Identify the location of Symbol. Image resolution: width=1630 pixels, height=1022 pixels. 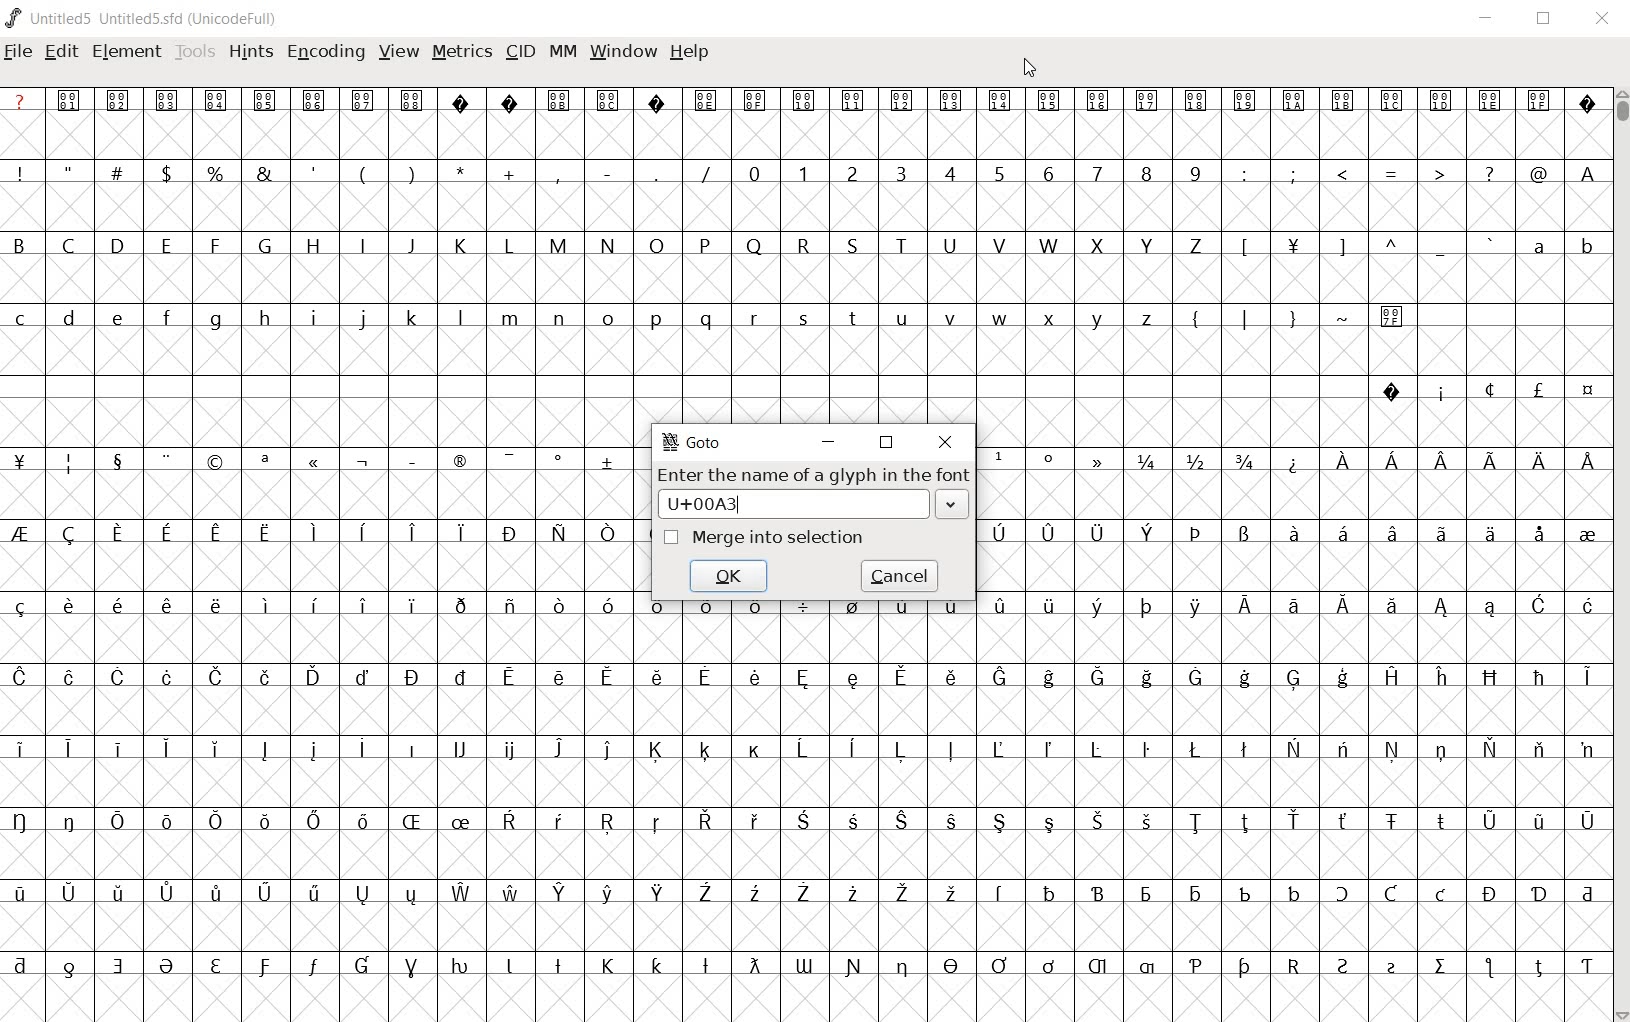
(1345, 895).